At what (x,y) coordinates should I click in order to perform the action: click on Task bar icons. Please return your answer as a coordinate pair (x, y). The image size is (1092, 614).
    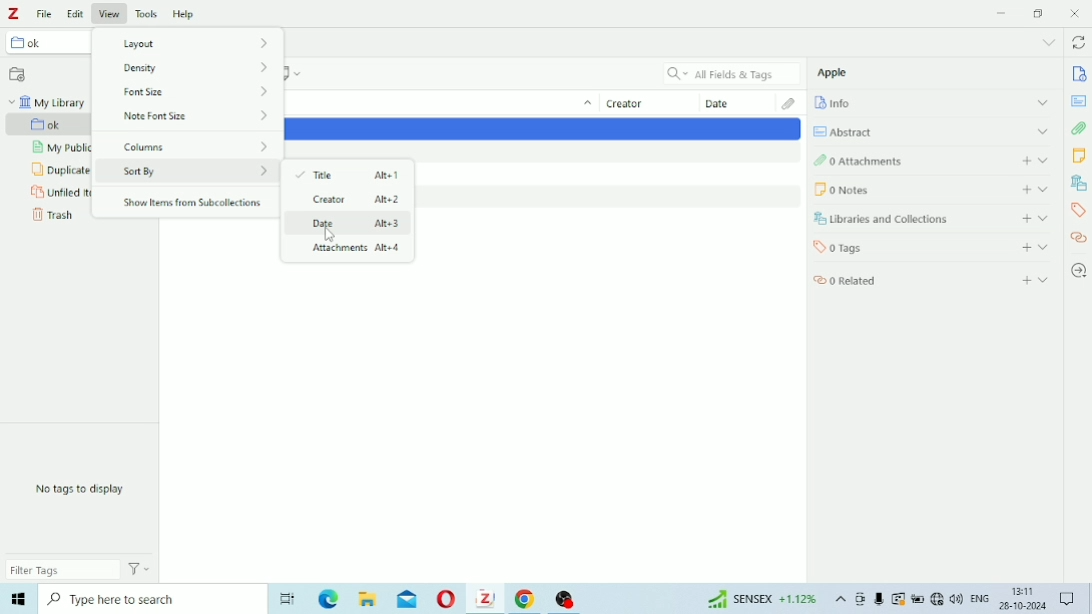
    Looking at the image, I should click on (908, 600).